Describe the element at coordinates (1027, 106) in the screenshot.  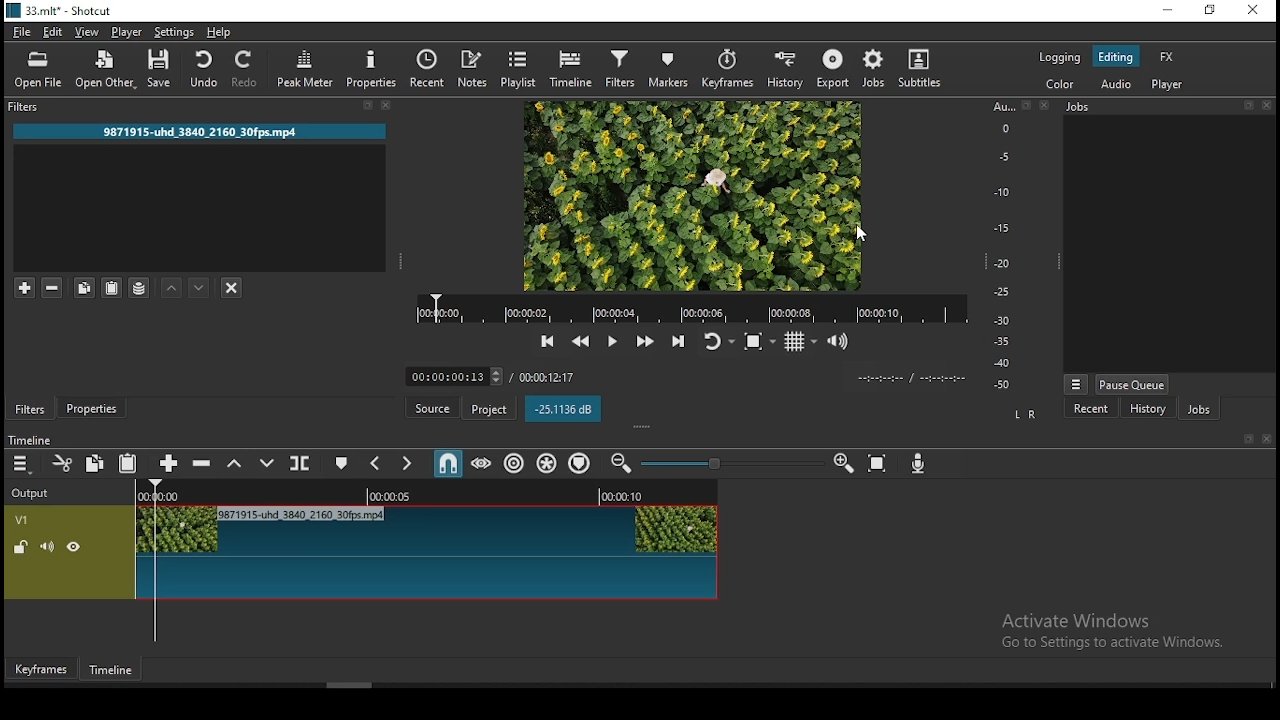
I see `bookmark` at that location.